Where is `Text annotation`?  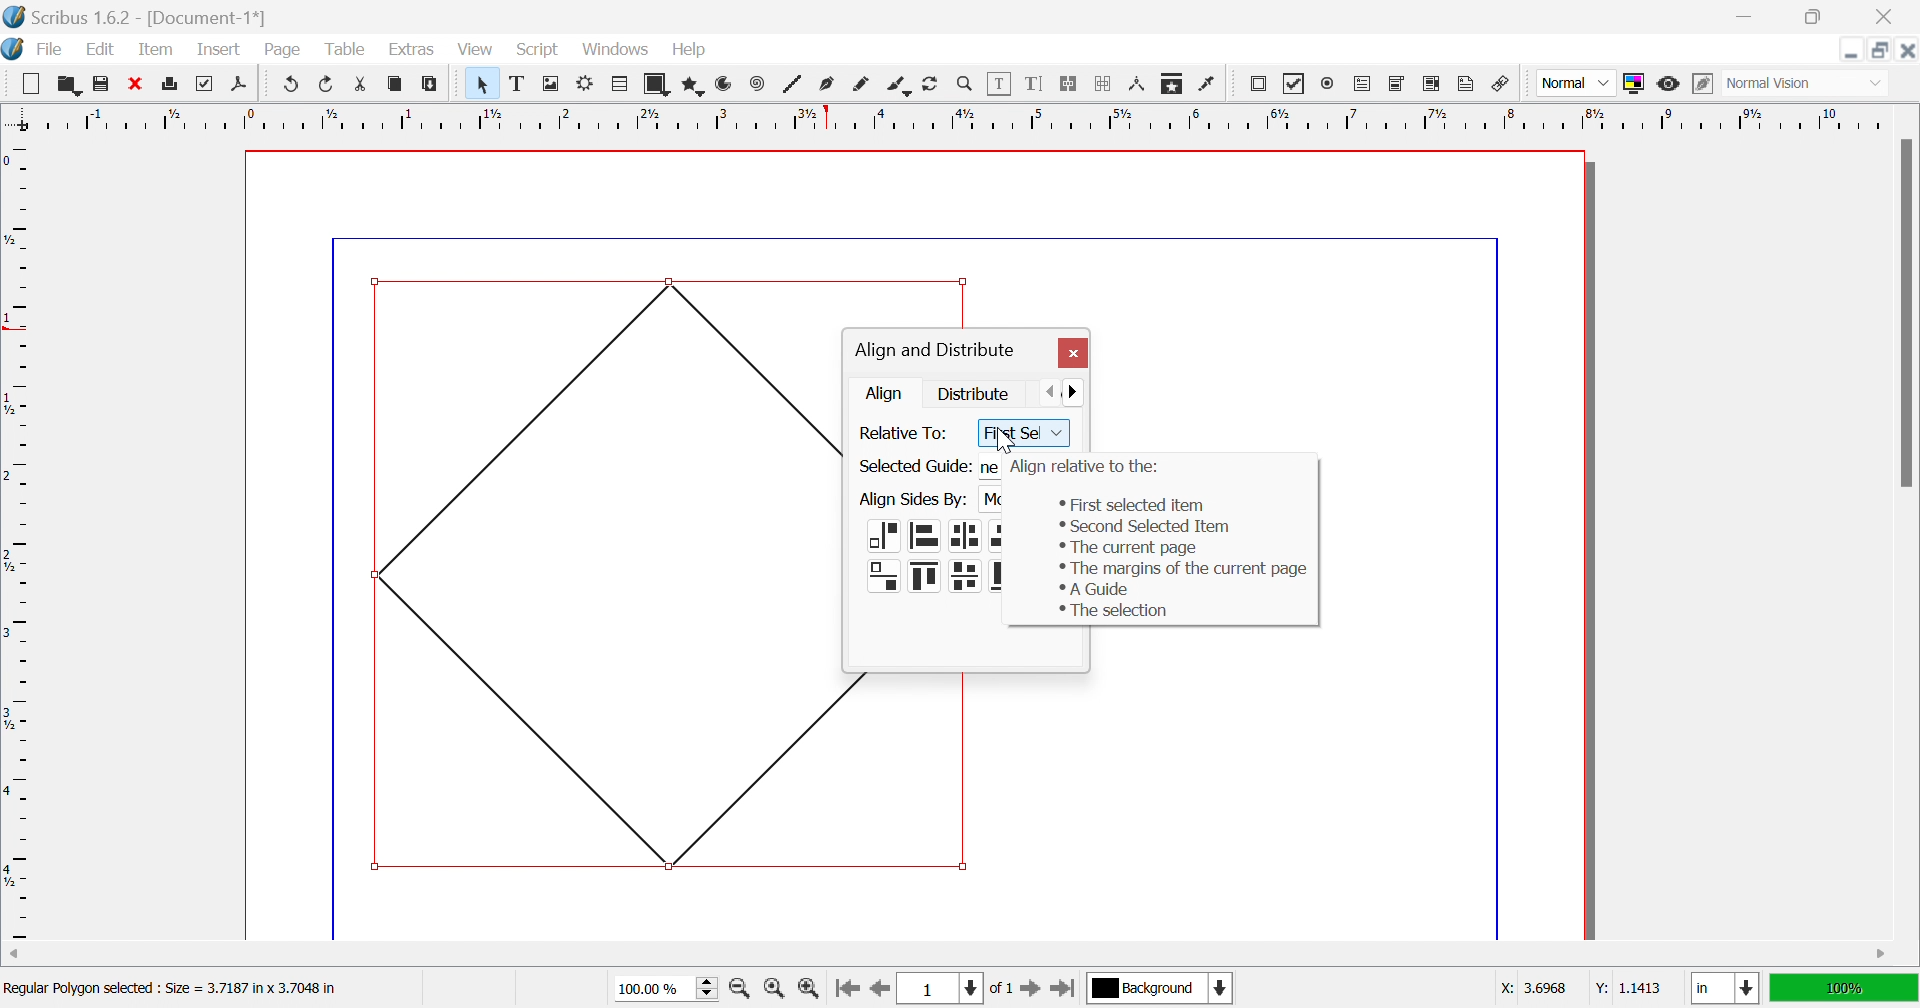
Text annotation is located at coordinates (1465, 84).